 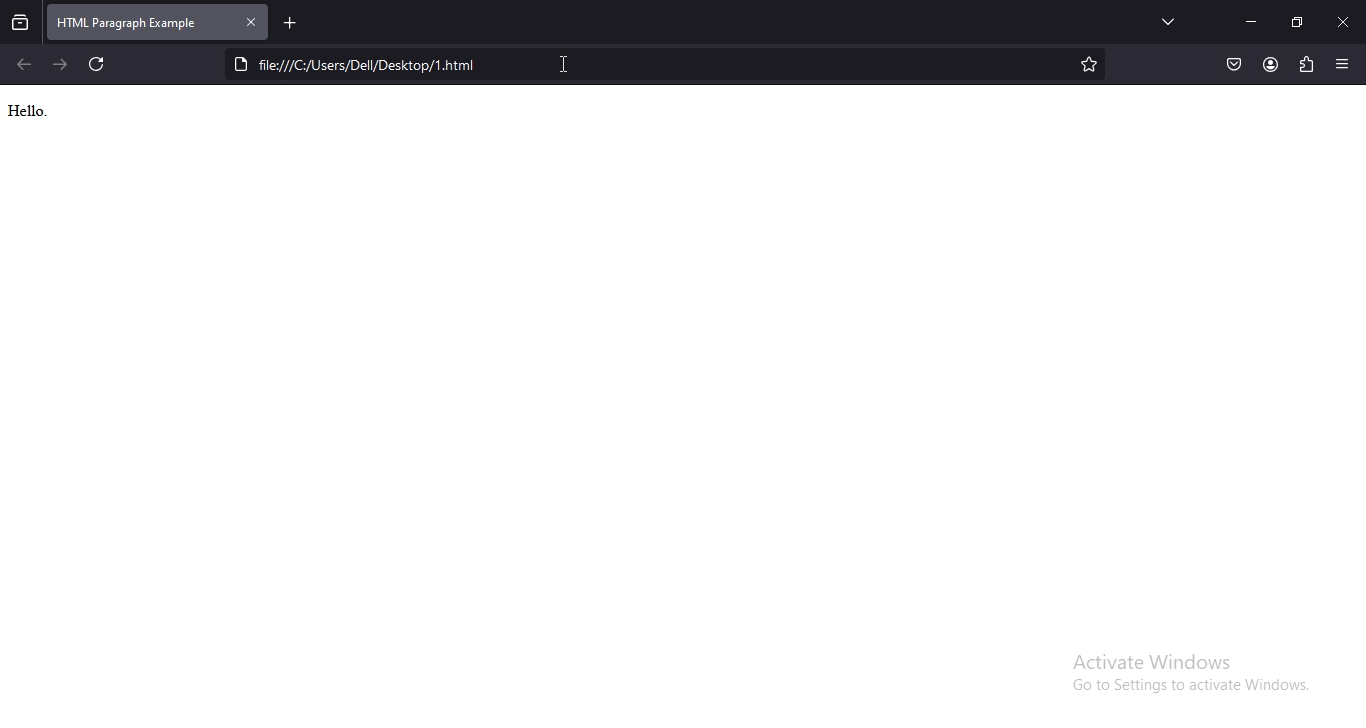 I want to click on Go to settings to activate windows., so click(x=1193, y=685).